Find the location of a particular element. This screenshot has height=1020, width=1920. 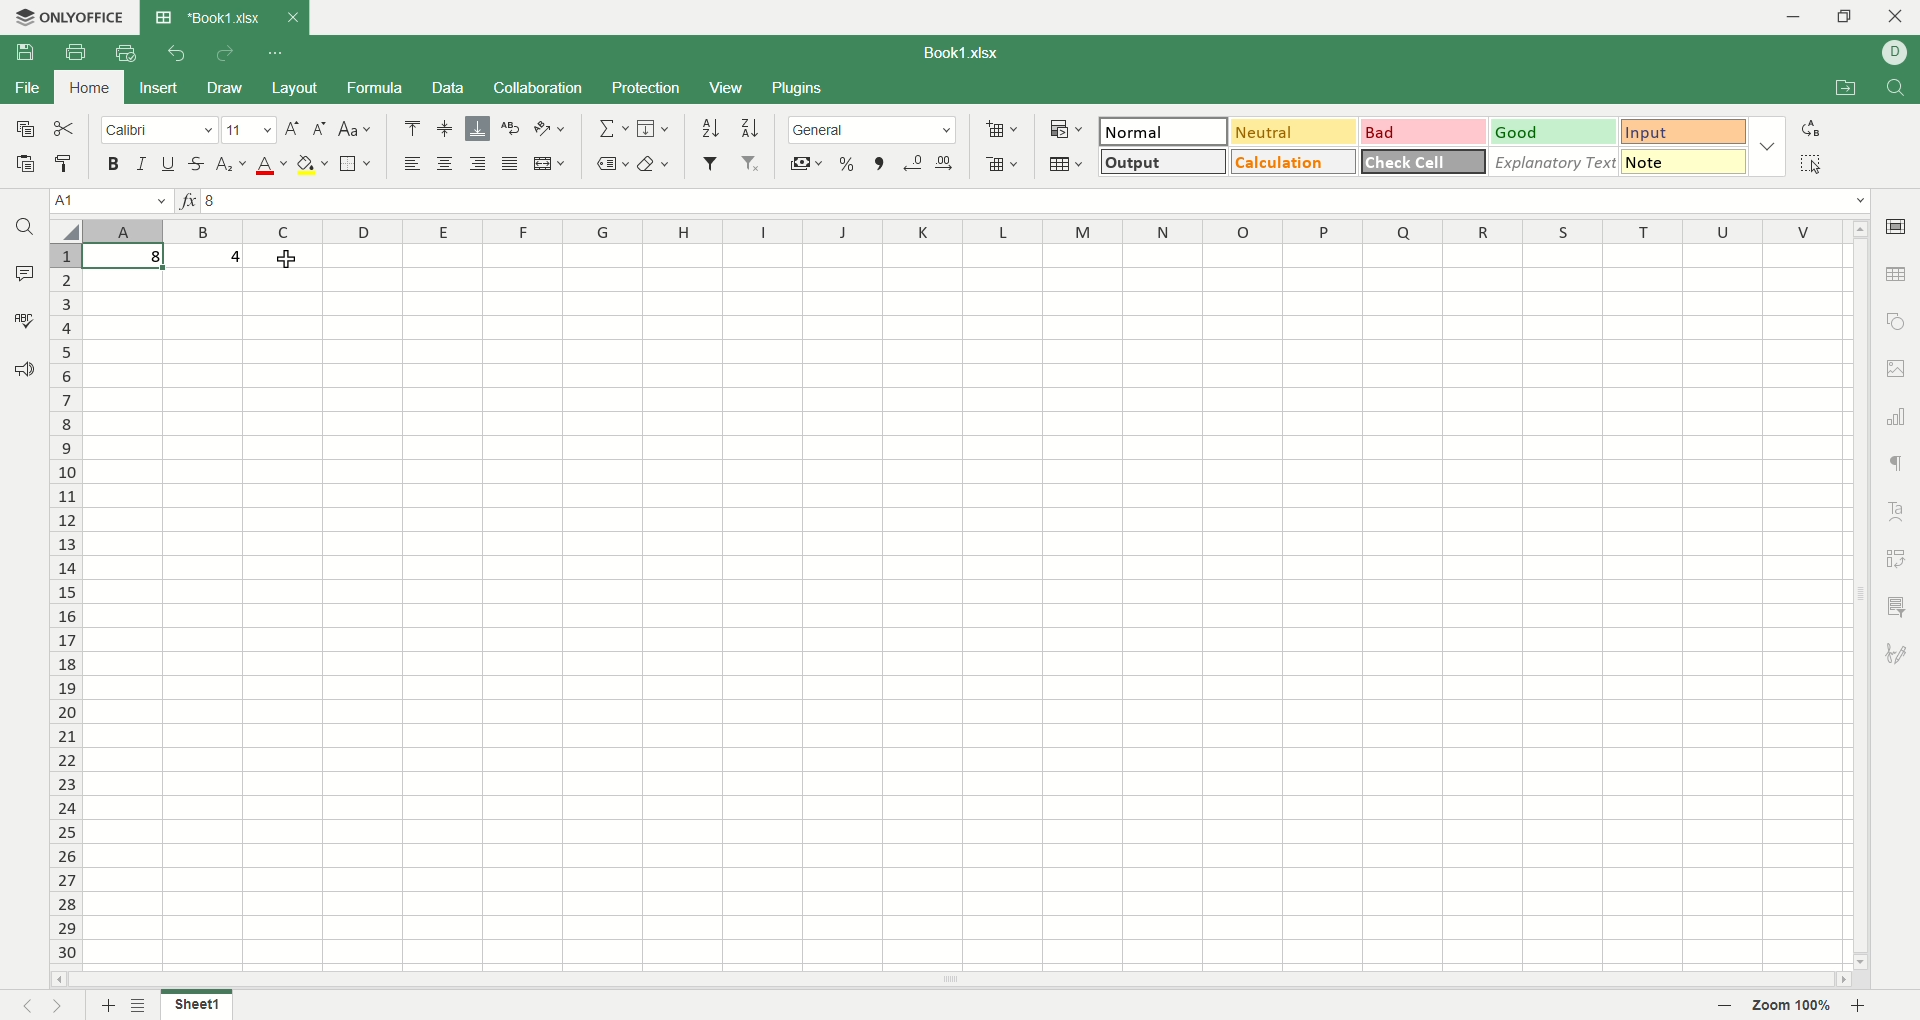

layout is located at coordinates (294, 88).